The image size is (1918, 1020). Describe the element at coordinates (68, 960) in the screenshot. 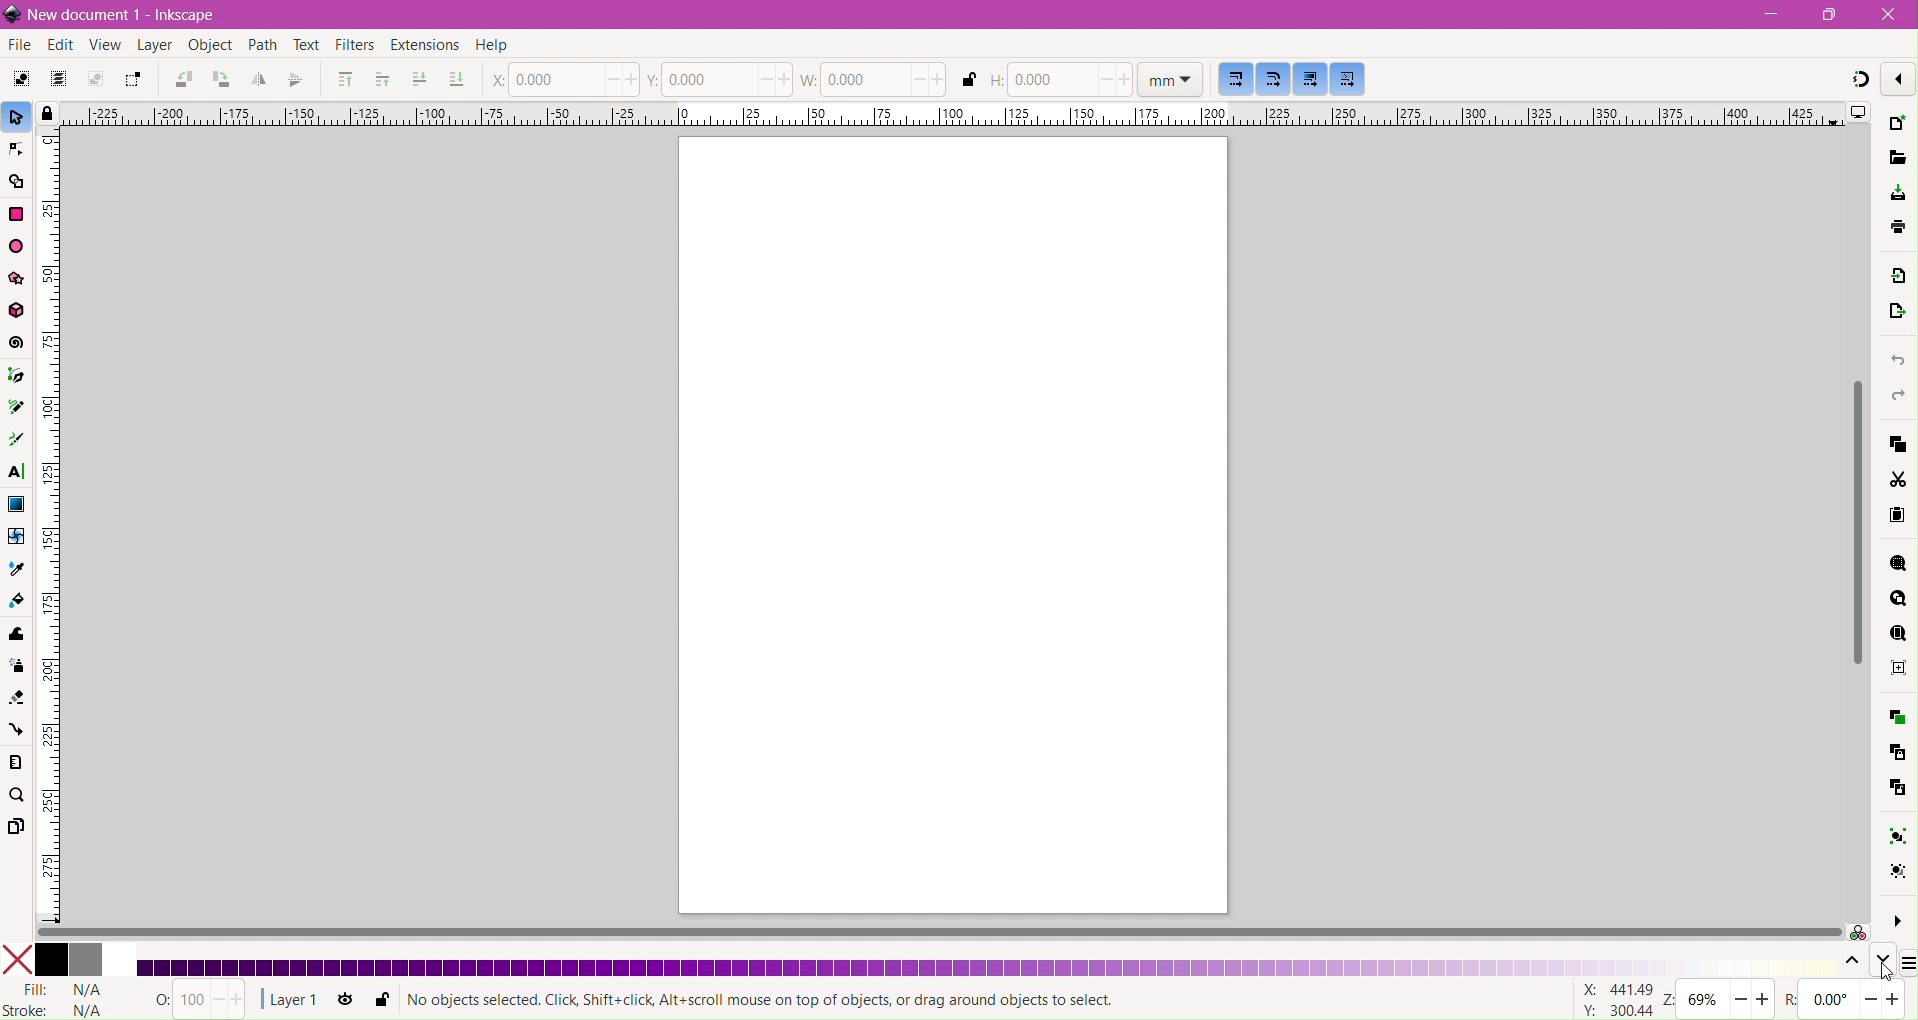

I see `Colors` at that location.